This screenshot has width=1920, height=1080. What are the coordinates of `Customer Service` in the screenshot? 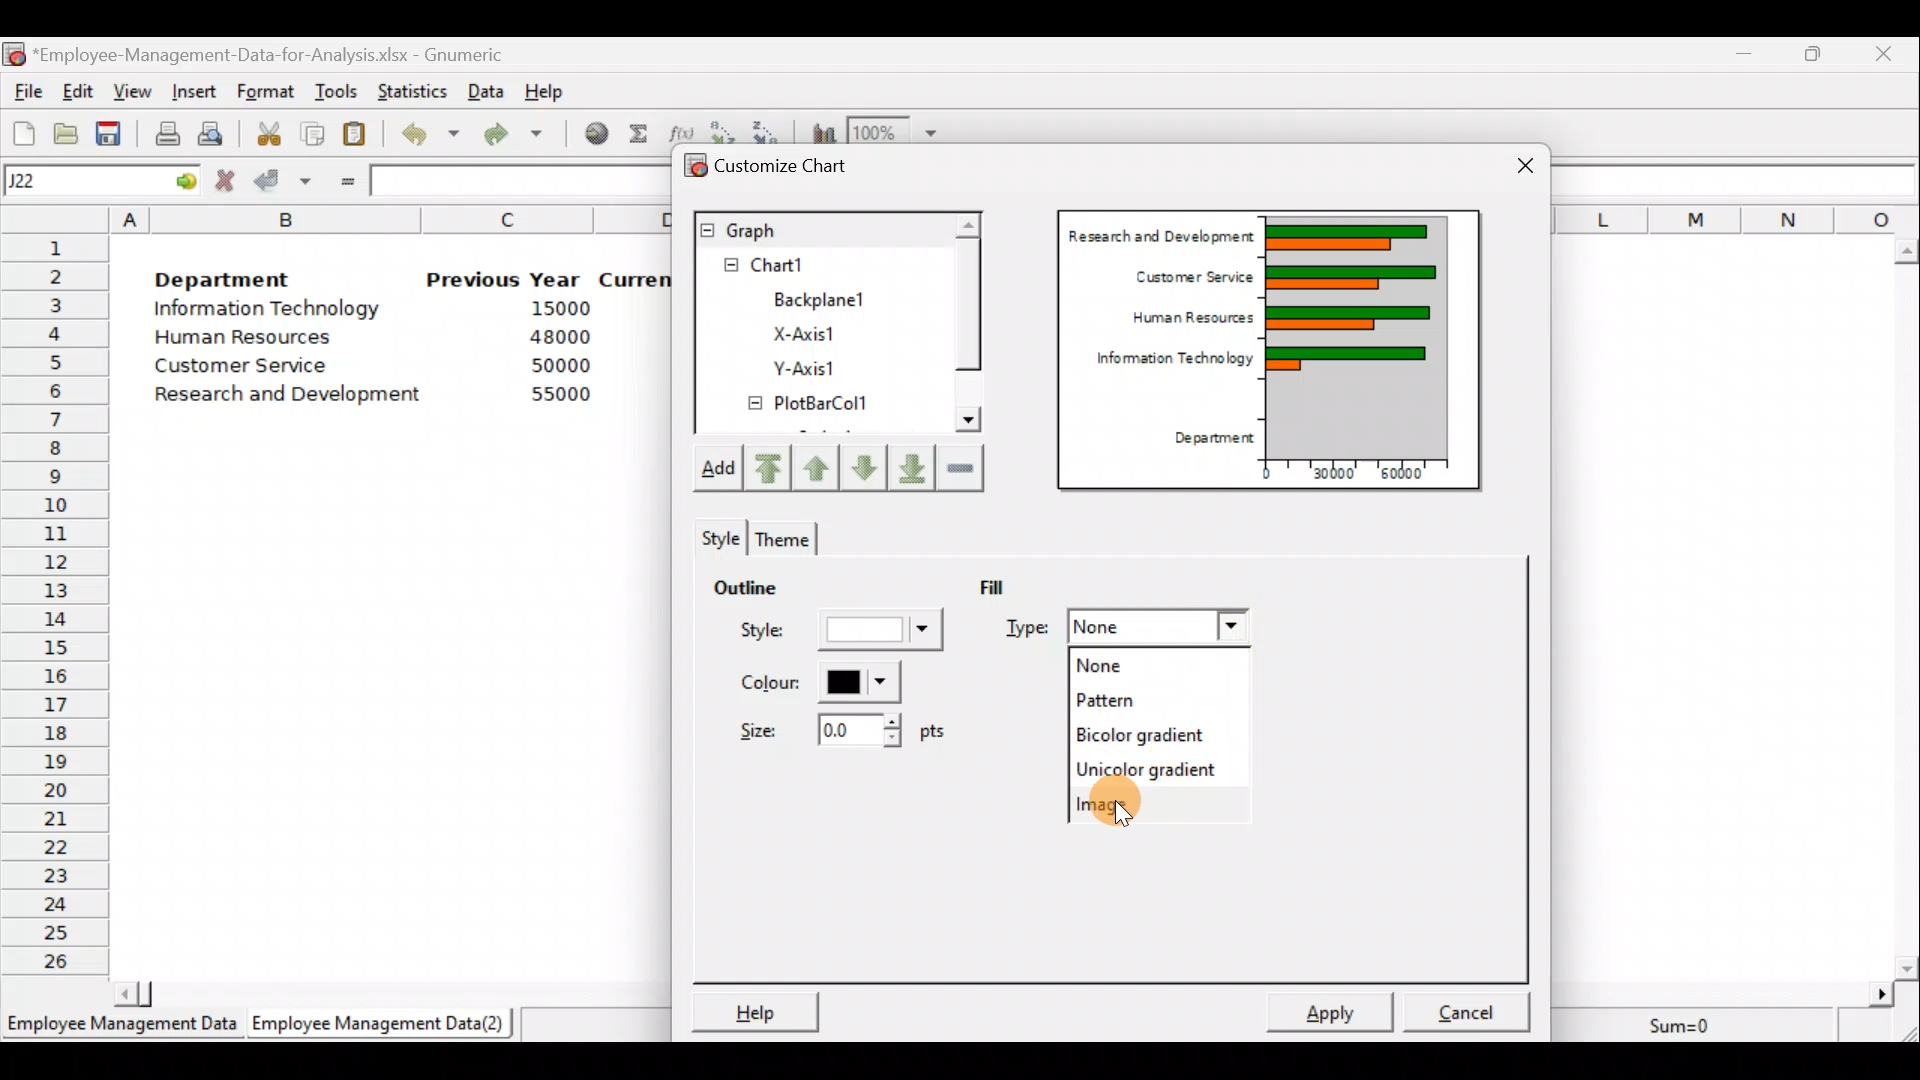 It's located at (232, 366).